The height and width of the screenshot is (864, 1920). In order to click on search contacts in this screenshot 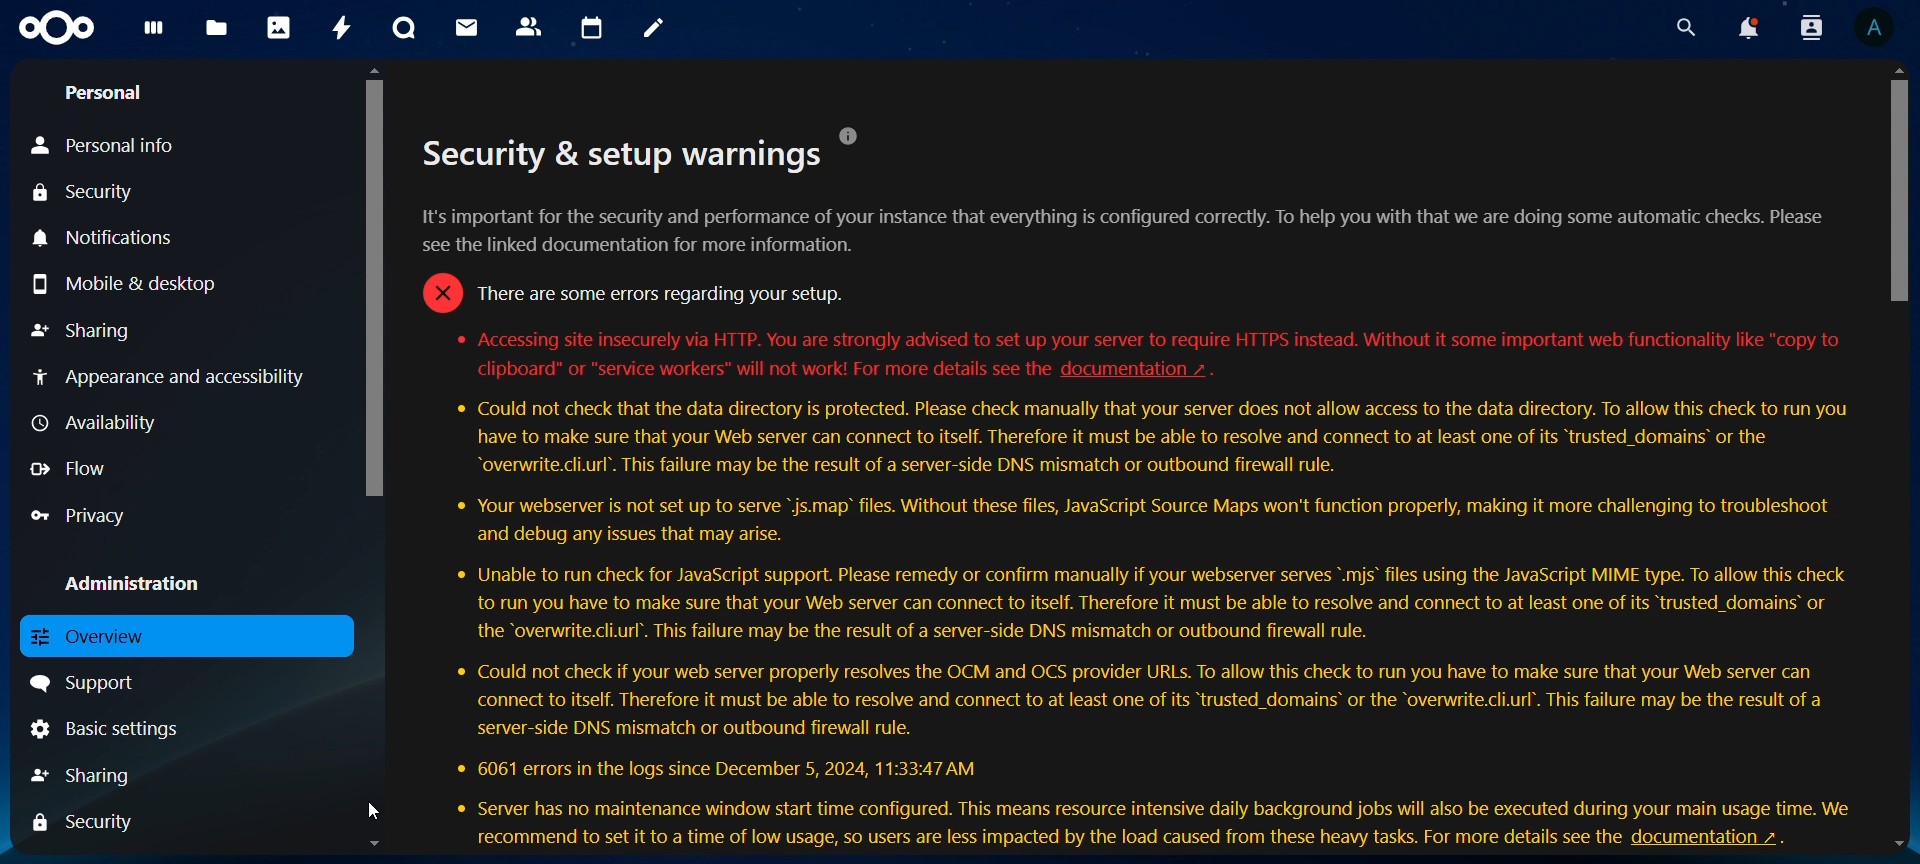, I will do `click(1811, 31)`.